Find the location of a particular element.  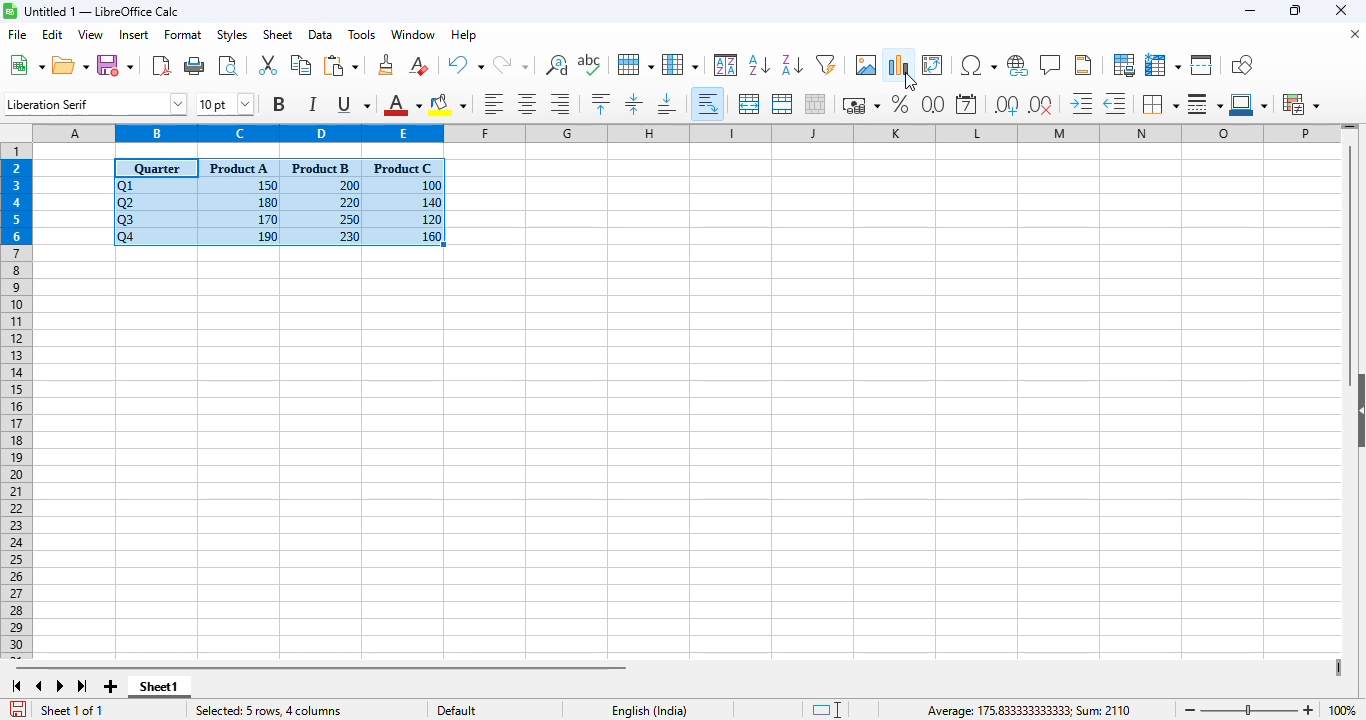

insert special characters is located at coordinates (978, 65).